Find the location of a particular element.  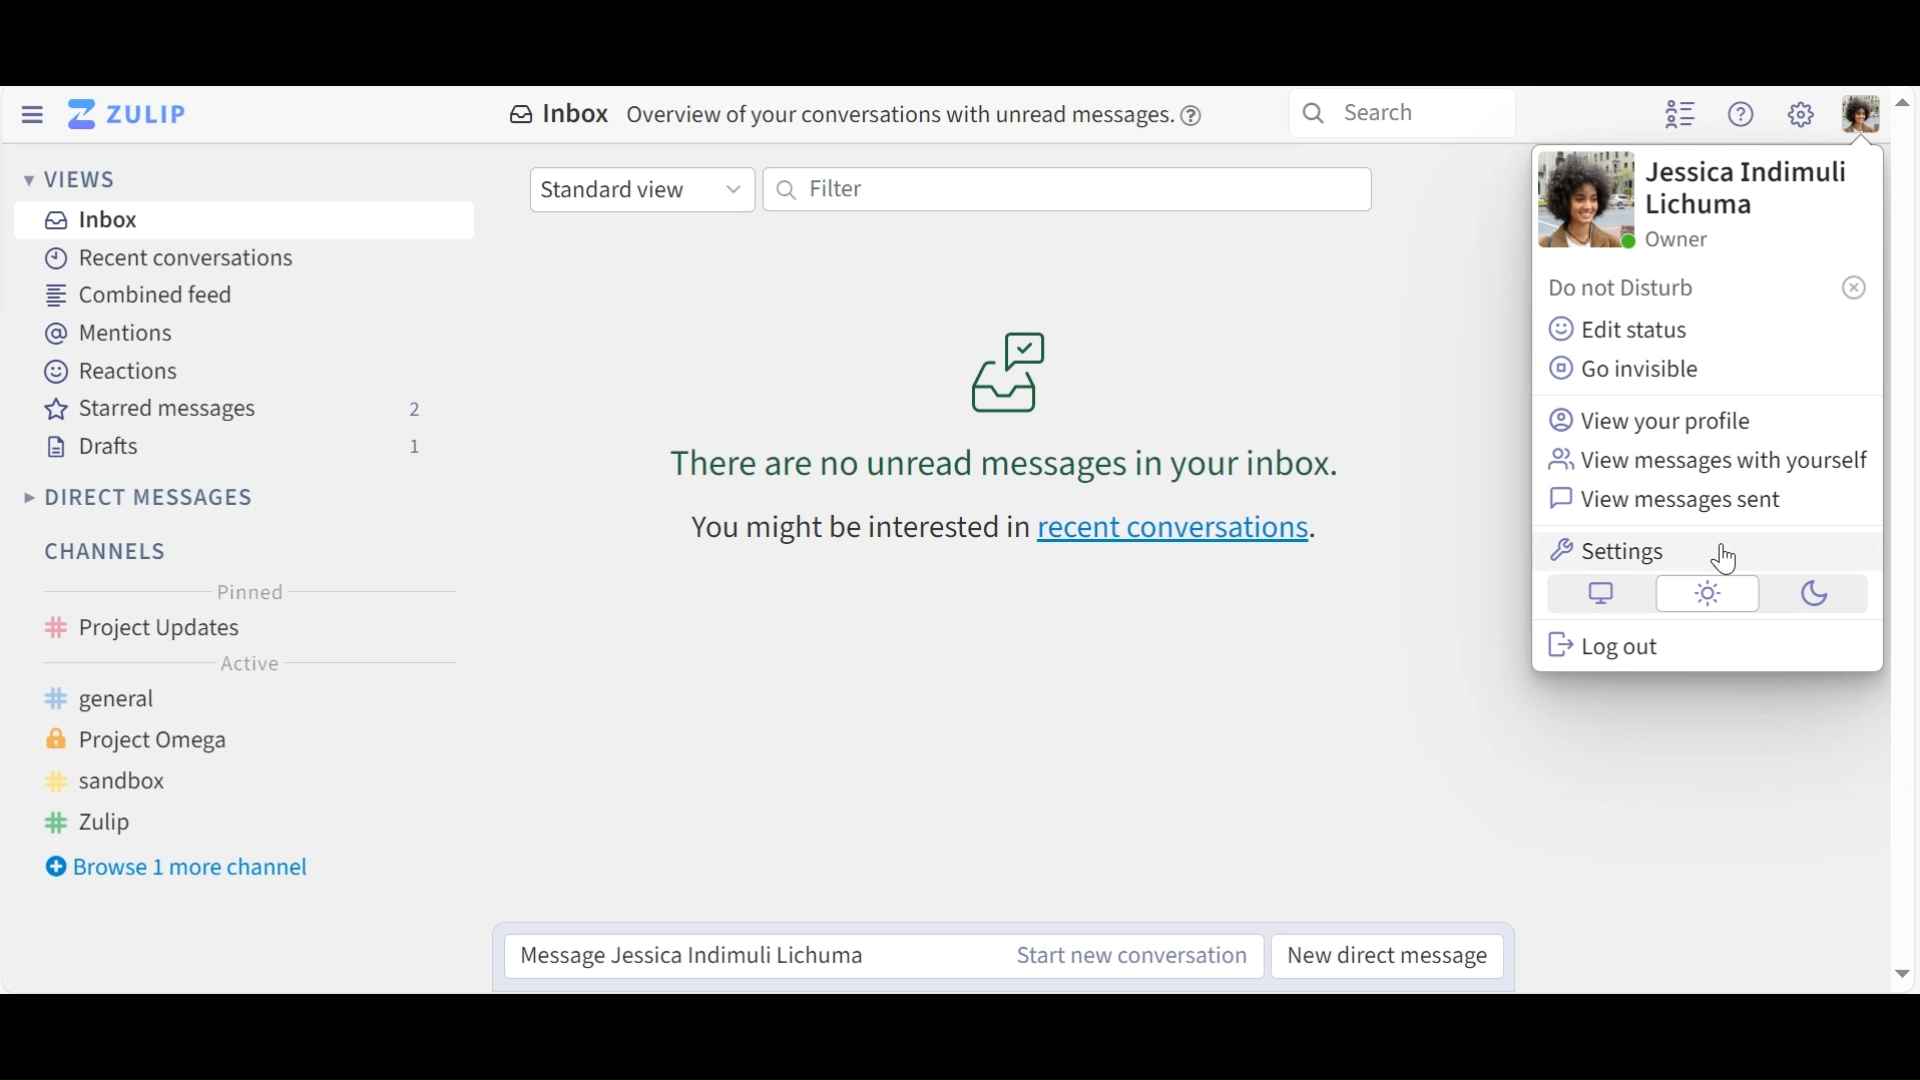

Filter by text is located at coordinates (1070, 190).